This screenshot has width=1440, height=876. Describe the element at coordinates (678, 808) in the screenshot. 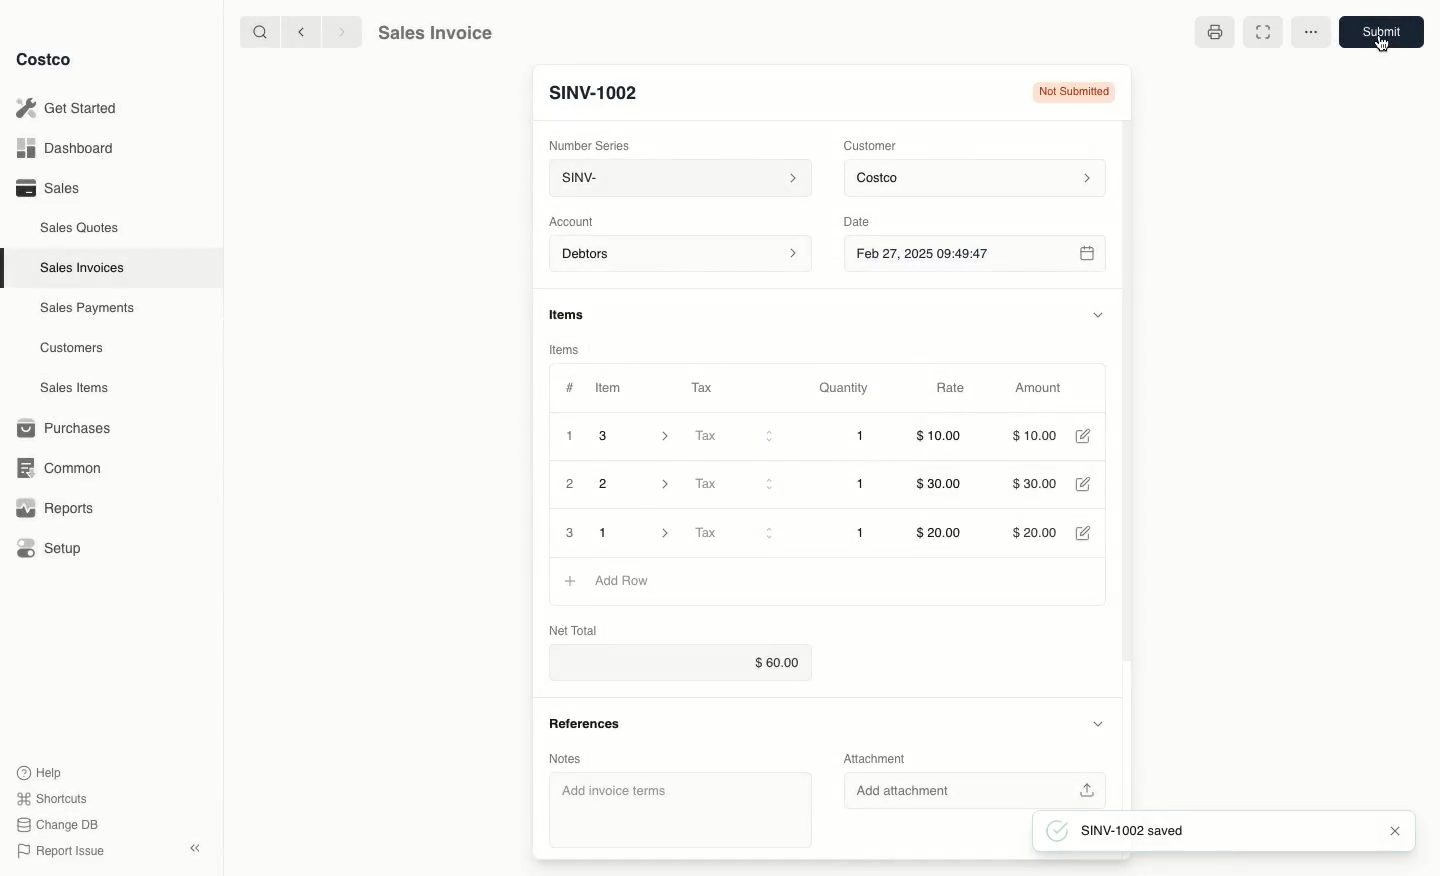

I see `‘Add invoice terms` at that location.